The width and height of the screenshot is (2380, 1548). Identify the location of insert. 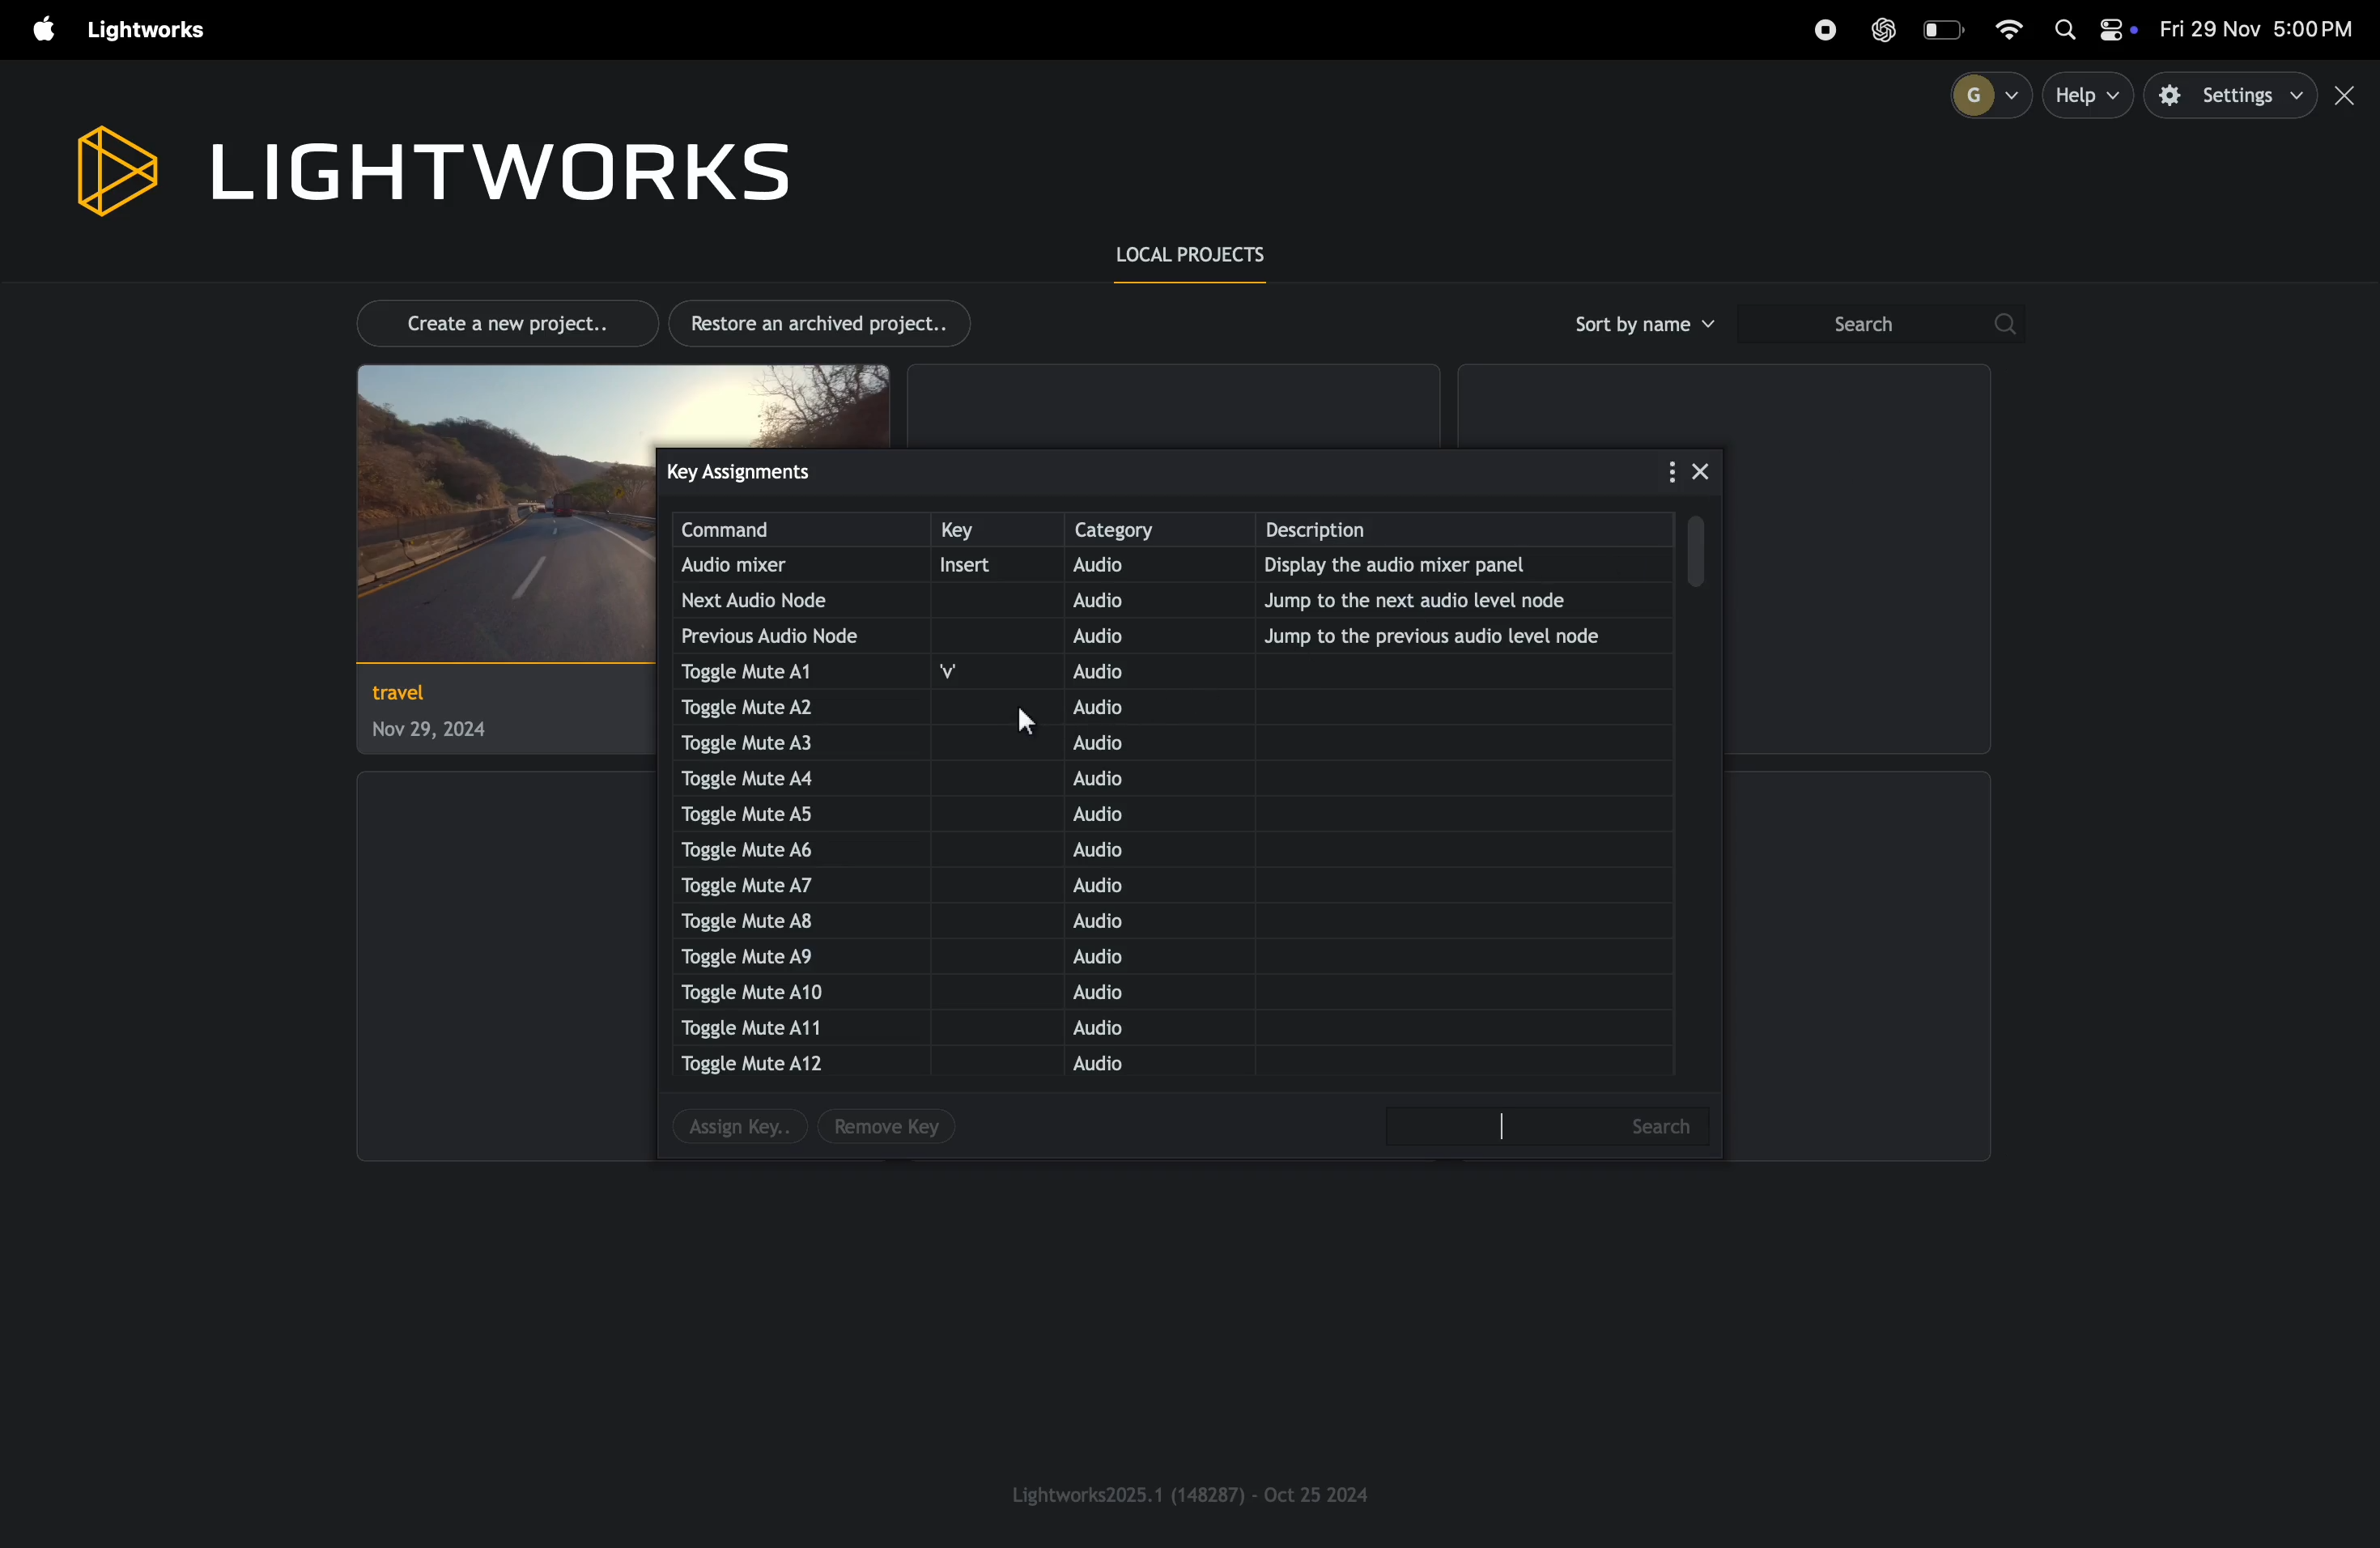
(985, 566).